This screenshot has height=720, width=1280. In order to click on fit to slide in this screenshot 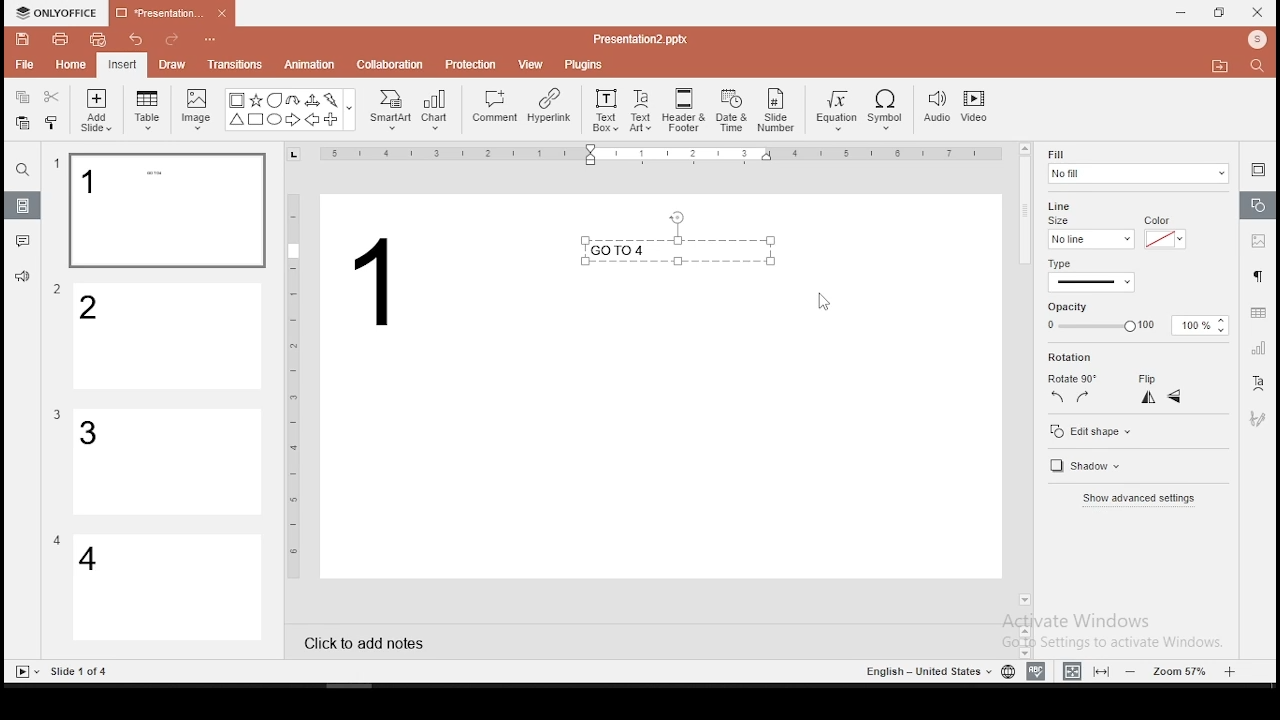, I will do `click(1104, 670)`.